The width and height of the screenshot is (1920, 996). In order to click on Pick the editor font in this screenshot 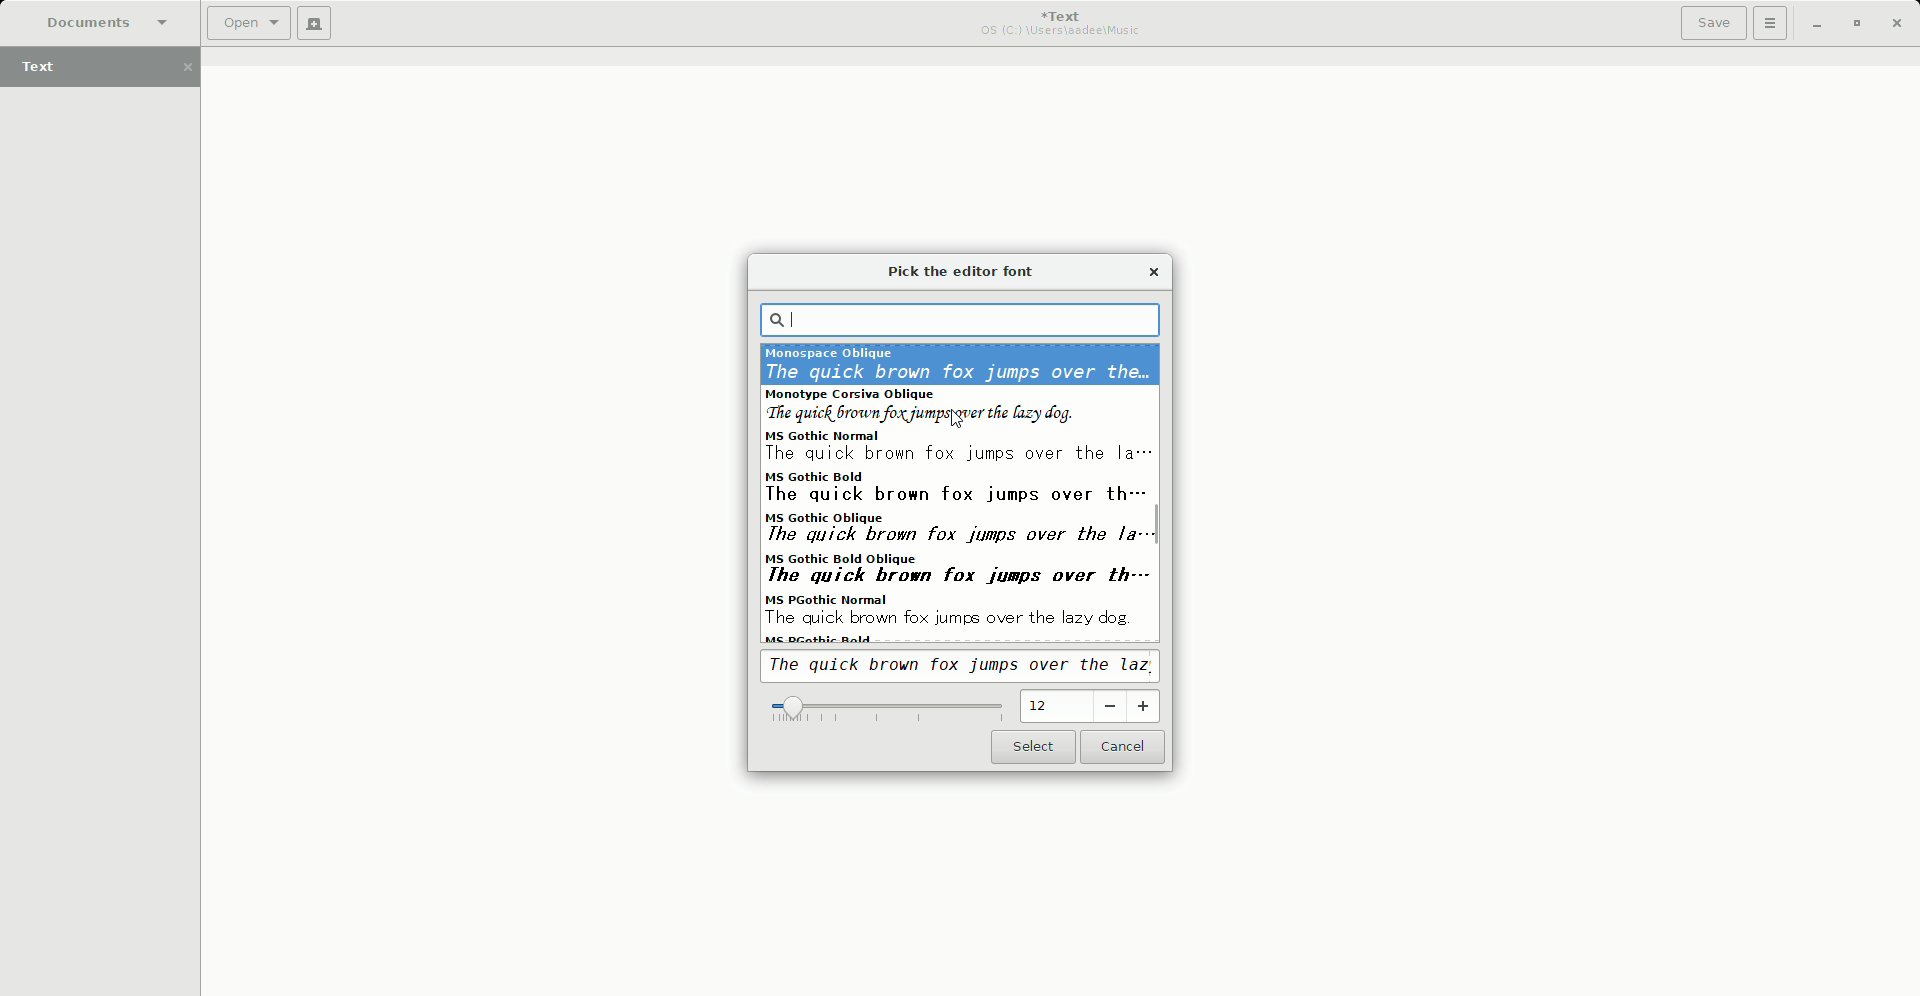, I will do `click(966, 273)`.